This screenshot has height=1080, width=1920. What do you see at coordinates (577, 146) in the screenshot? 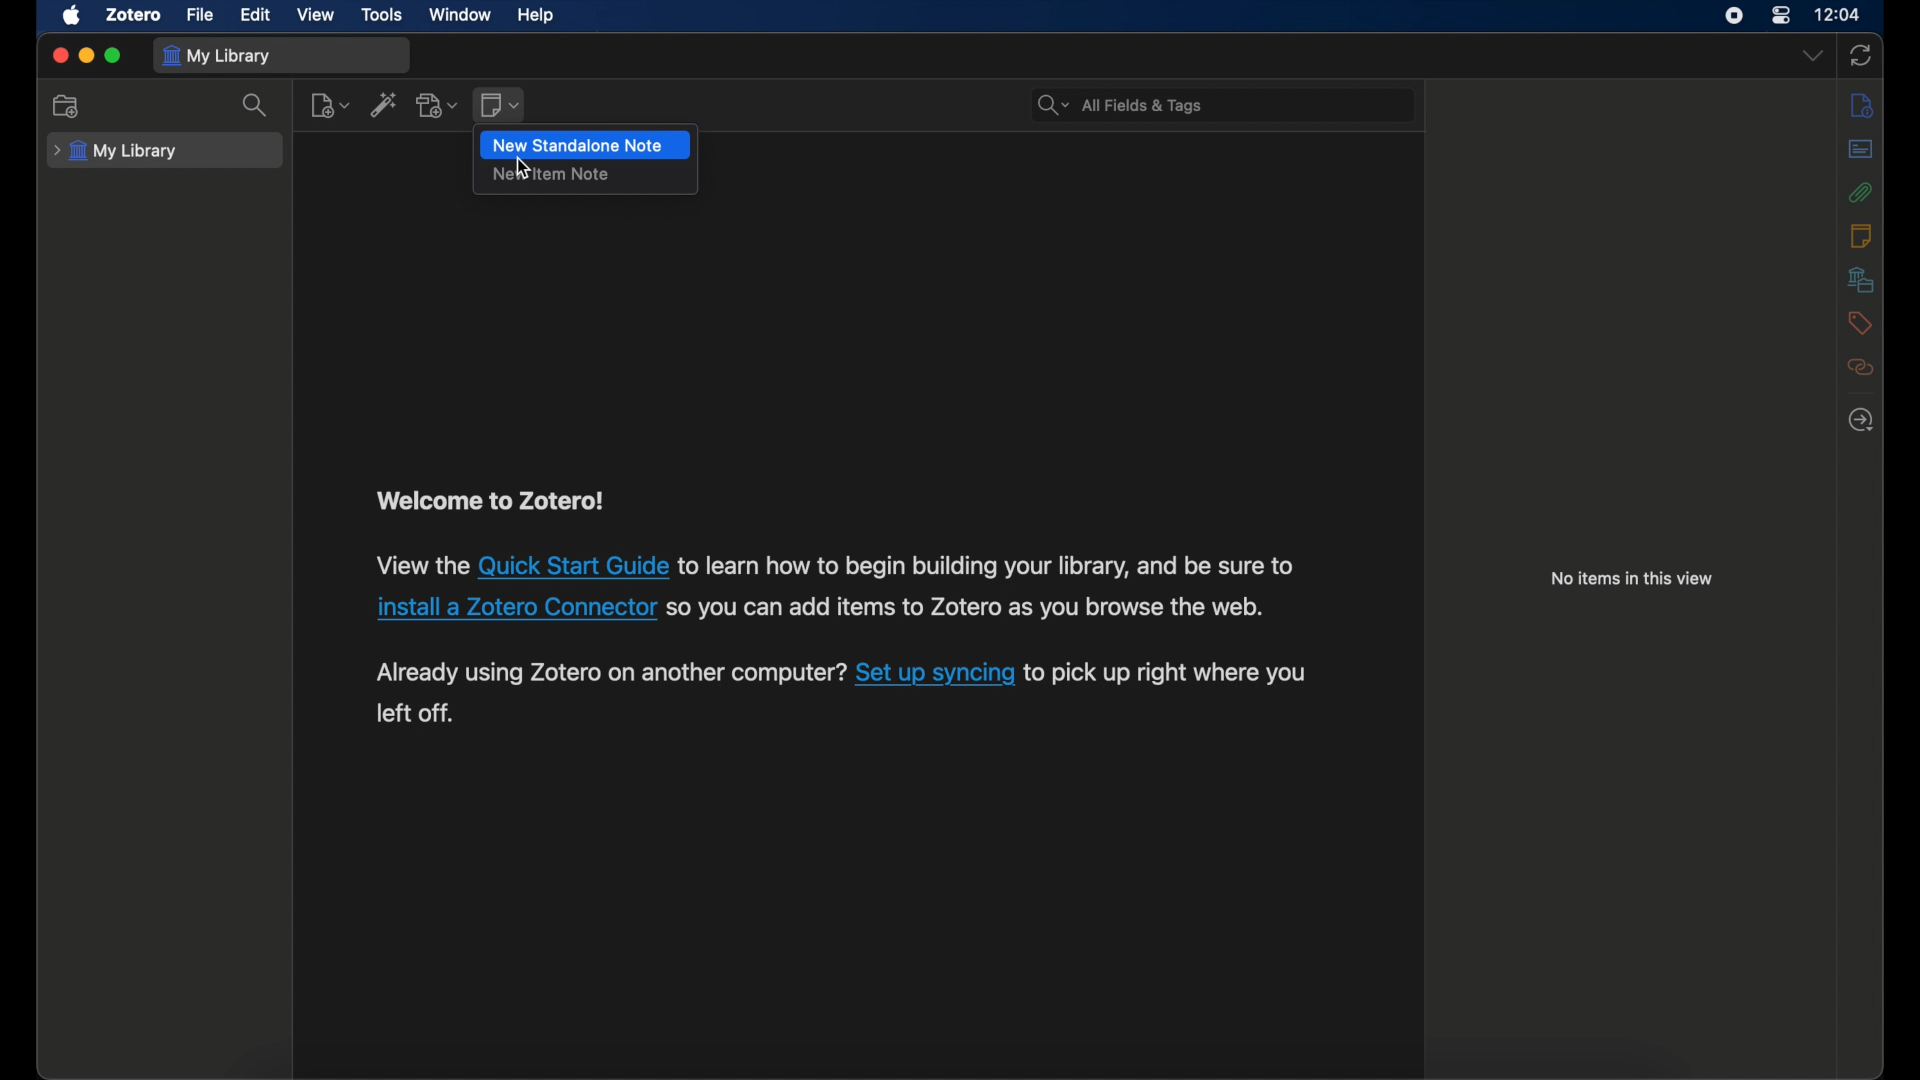
I see `new standalone note` at bounding box center [577, 146].